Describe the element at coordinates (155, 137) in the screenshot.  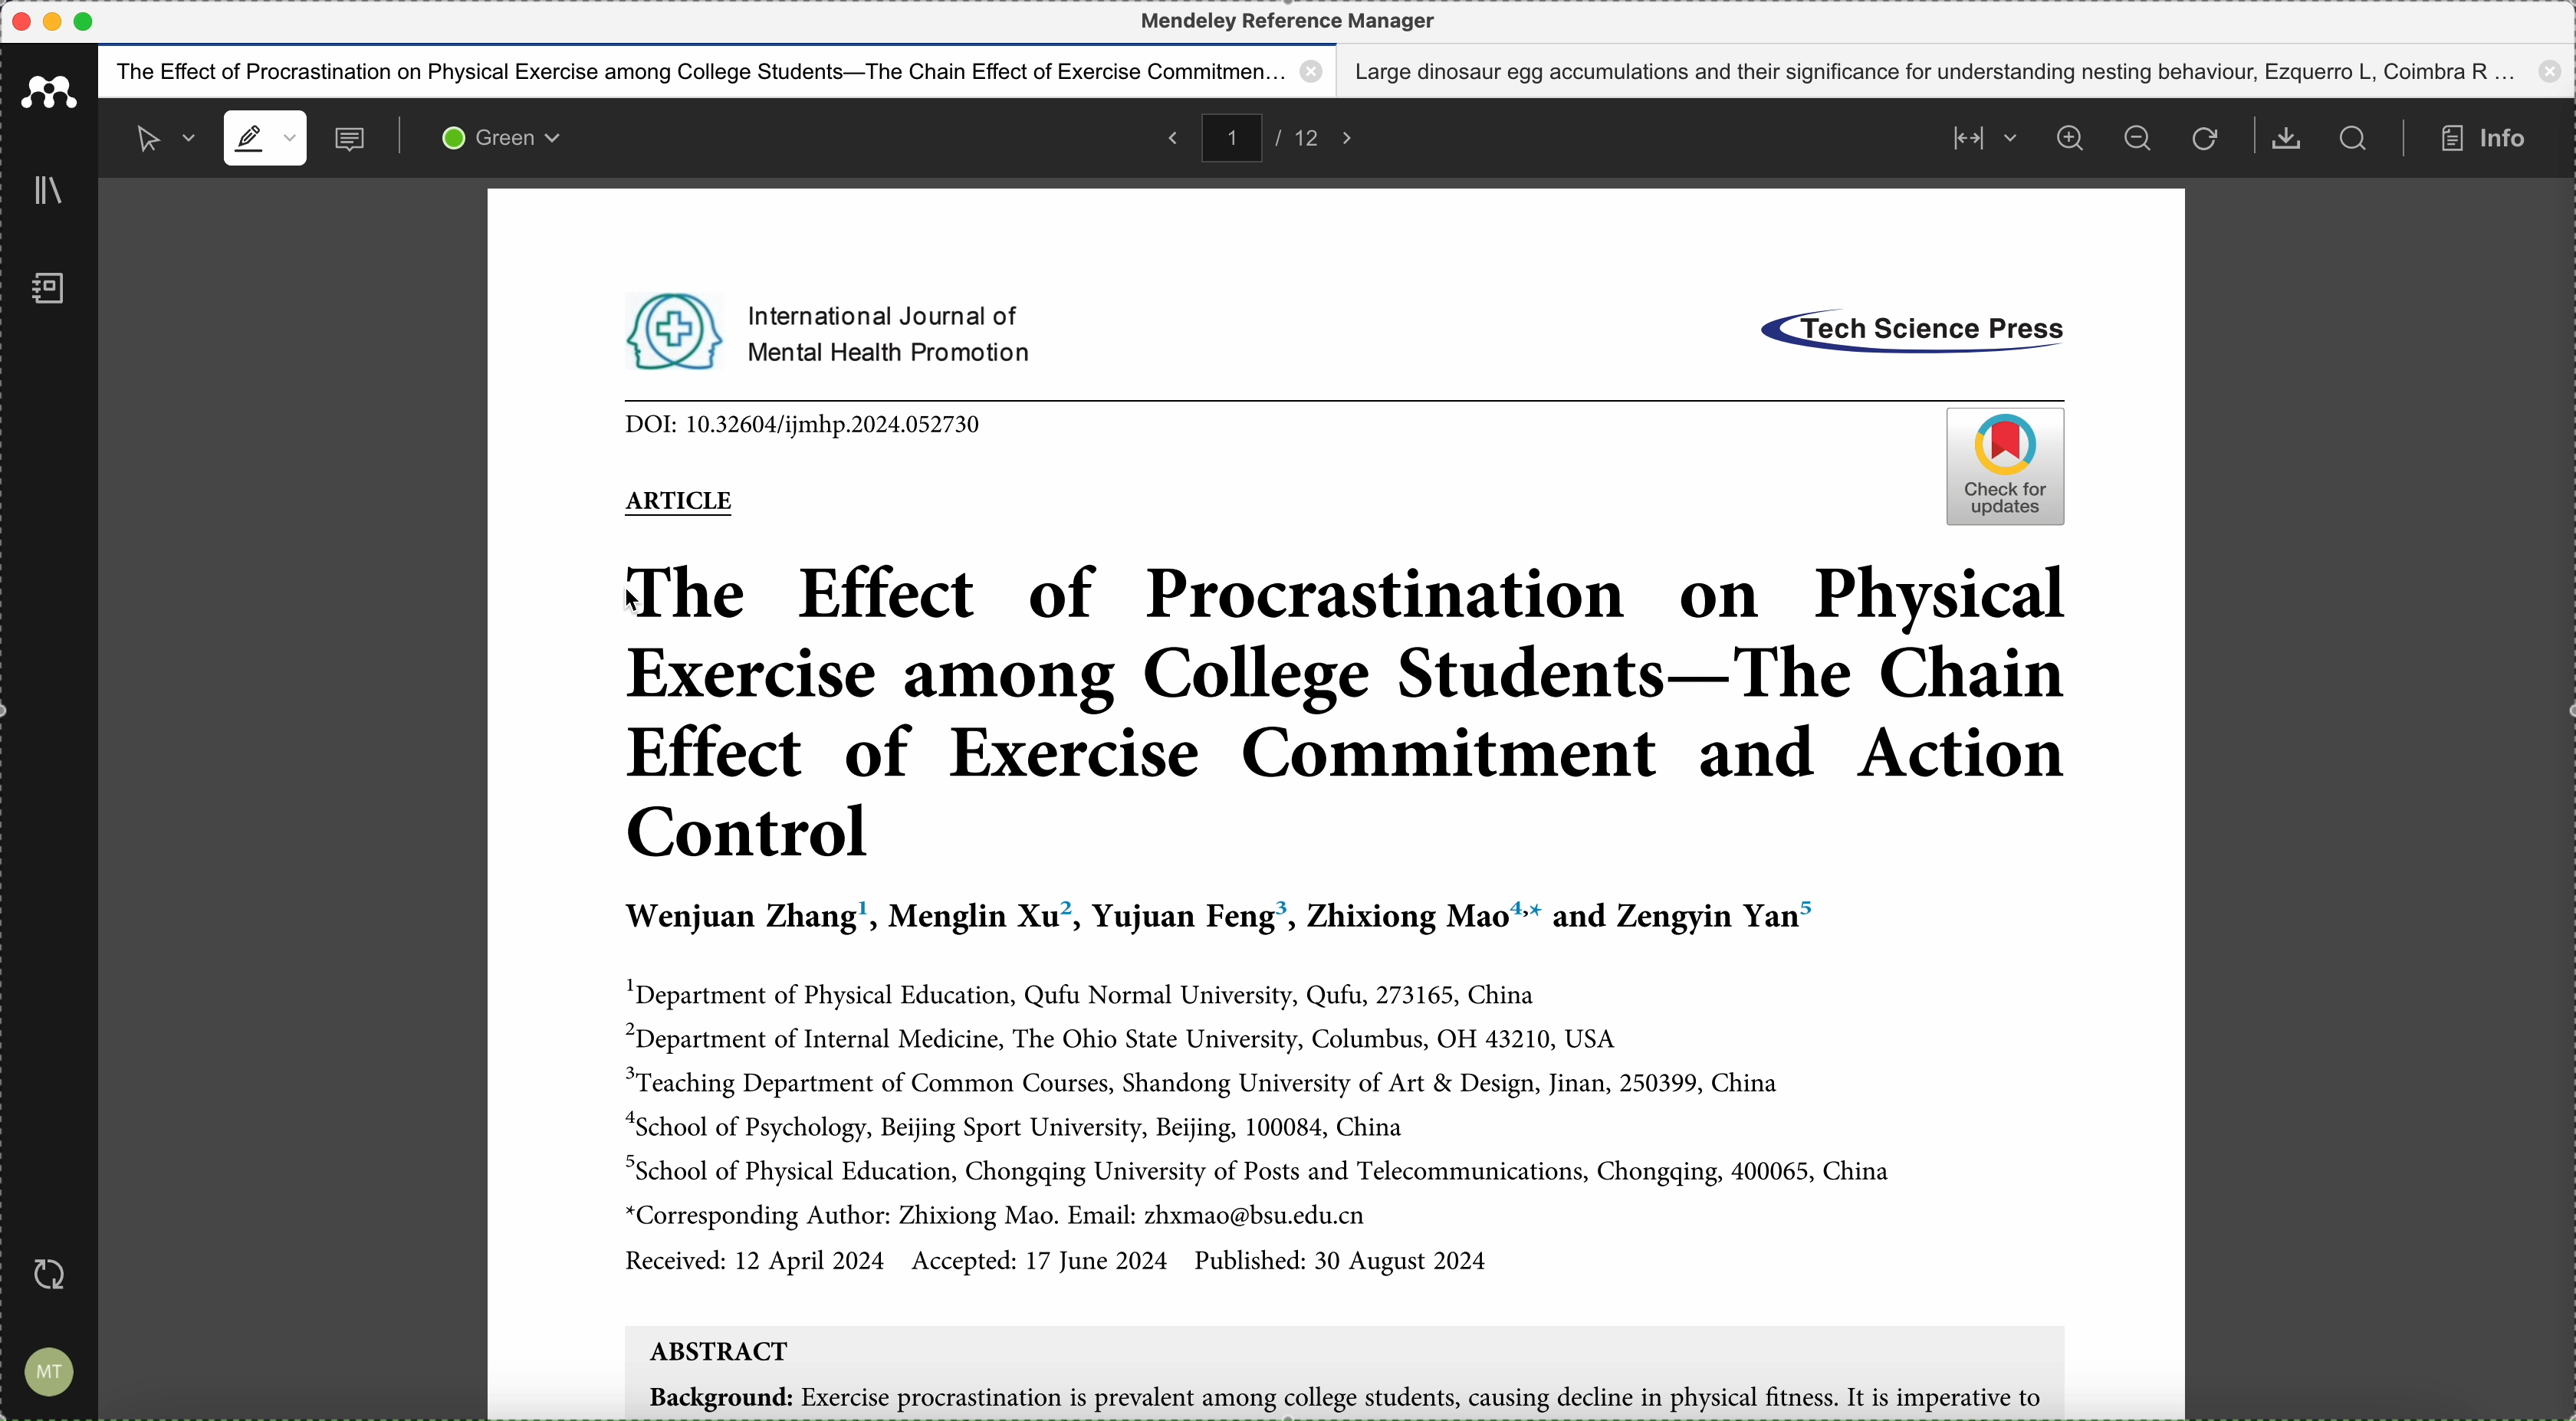
I see `selected mode` at that location.